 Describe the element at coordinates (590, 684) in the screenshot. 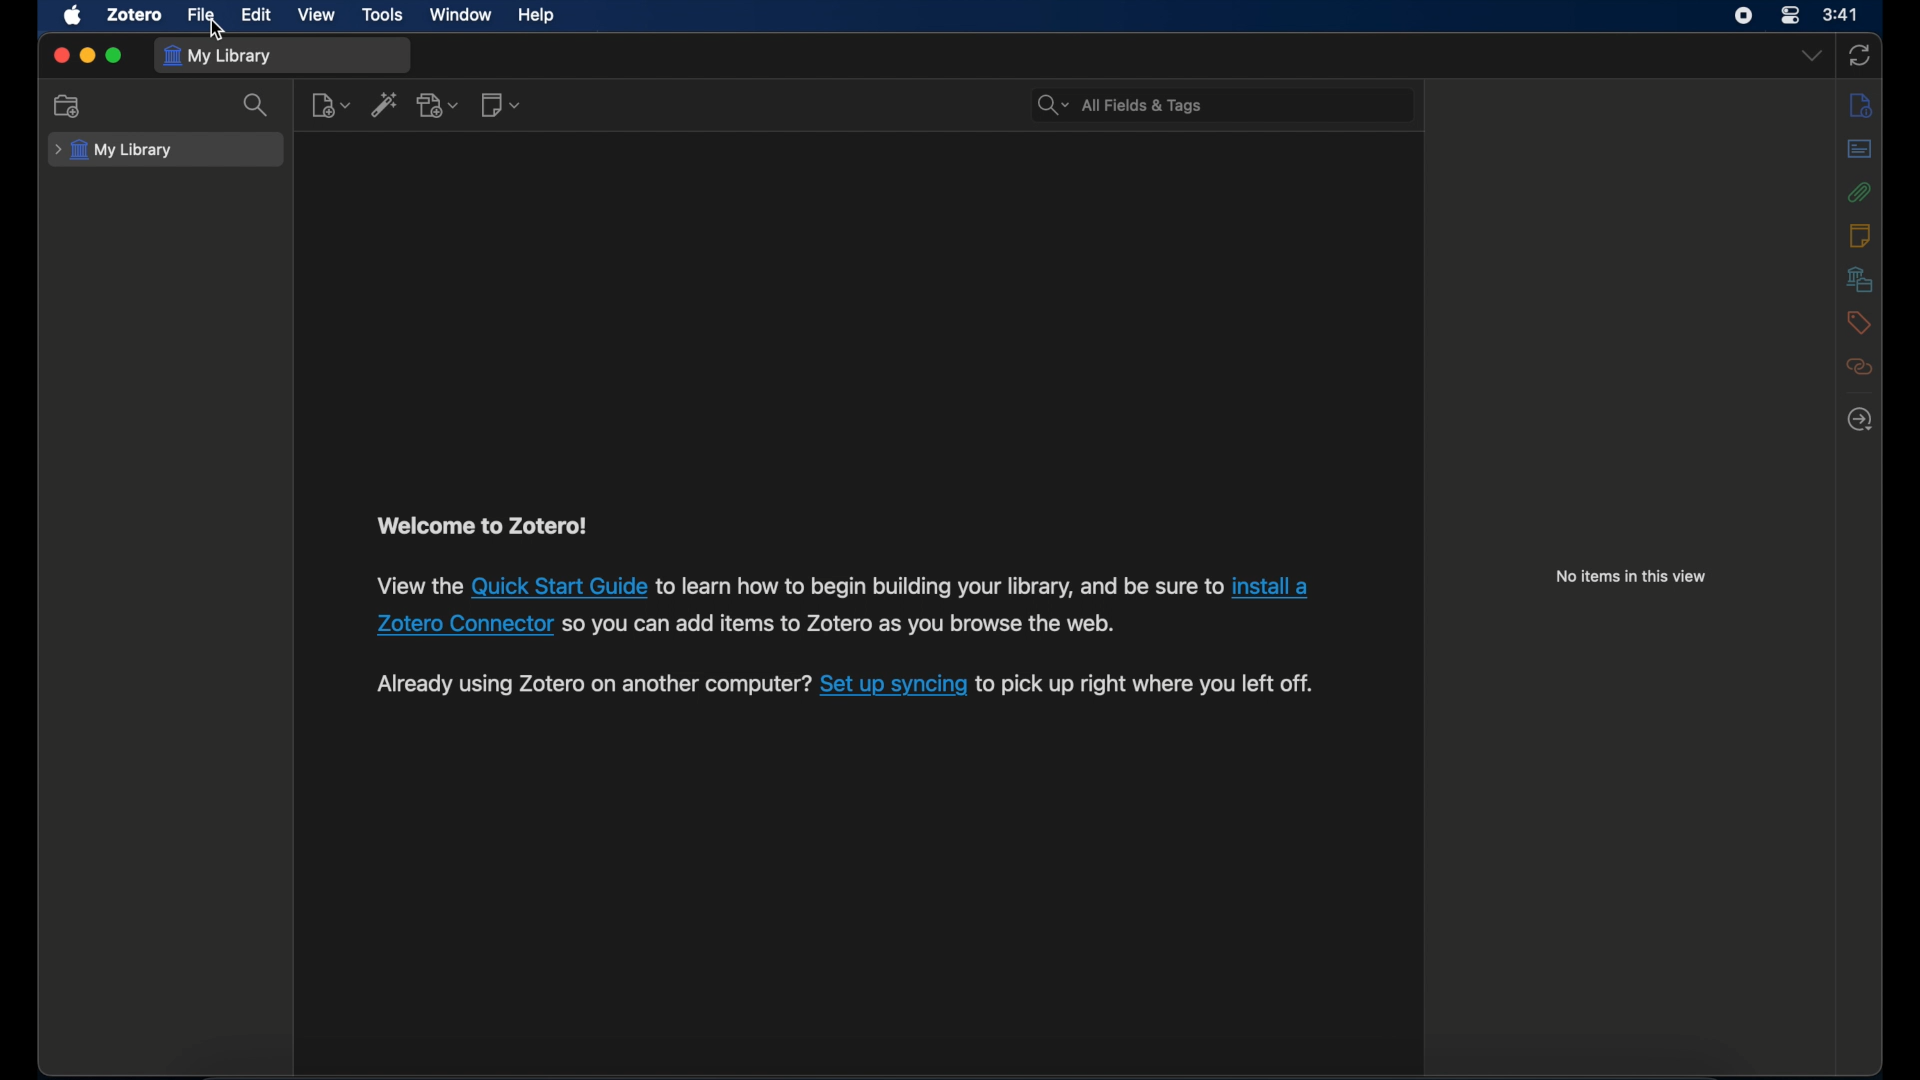

I see `text` at that location.